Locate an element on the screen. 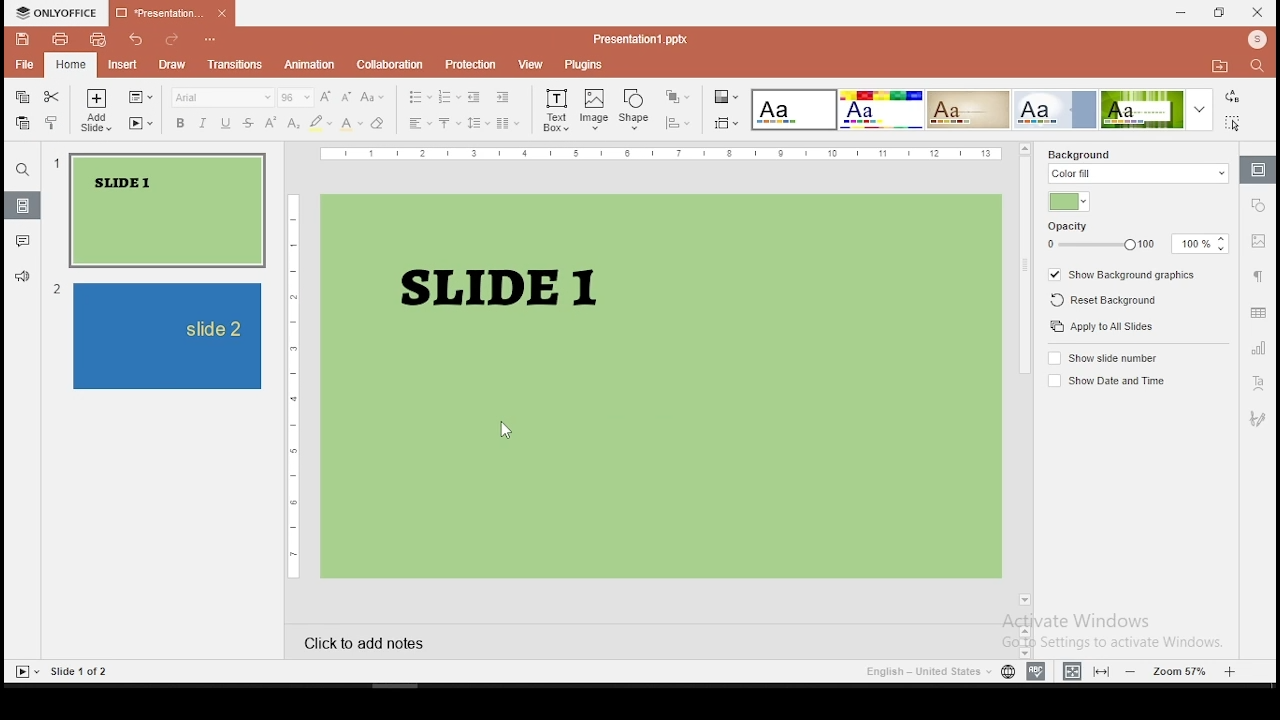 The height and width of the screenshot is (720, 1280). horizontal scale is located at coordinates (662, 153).